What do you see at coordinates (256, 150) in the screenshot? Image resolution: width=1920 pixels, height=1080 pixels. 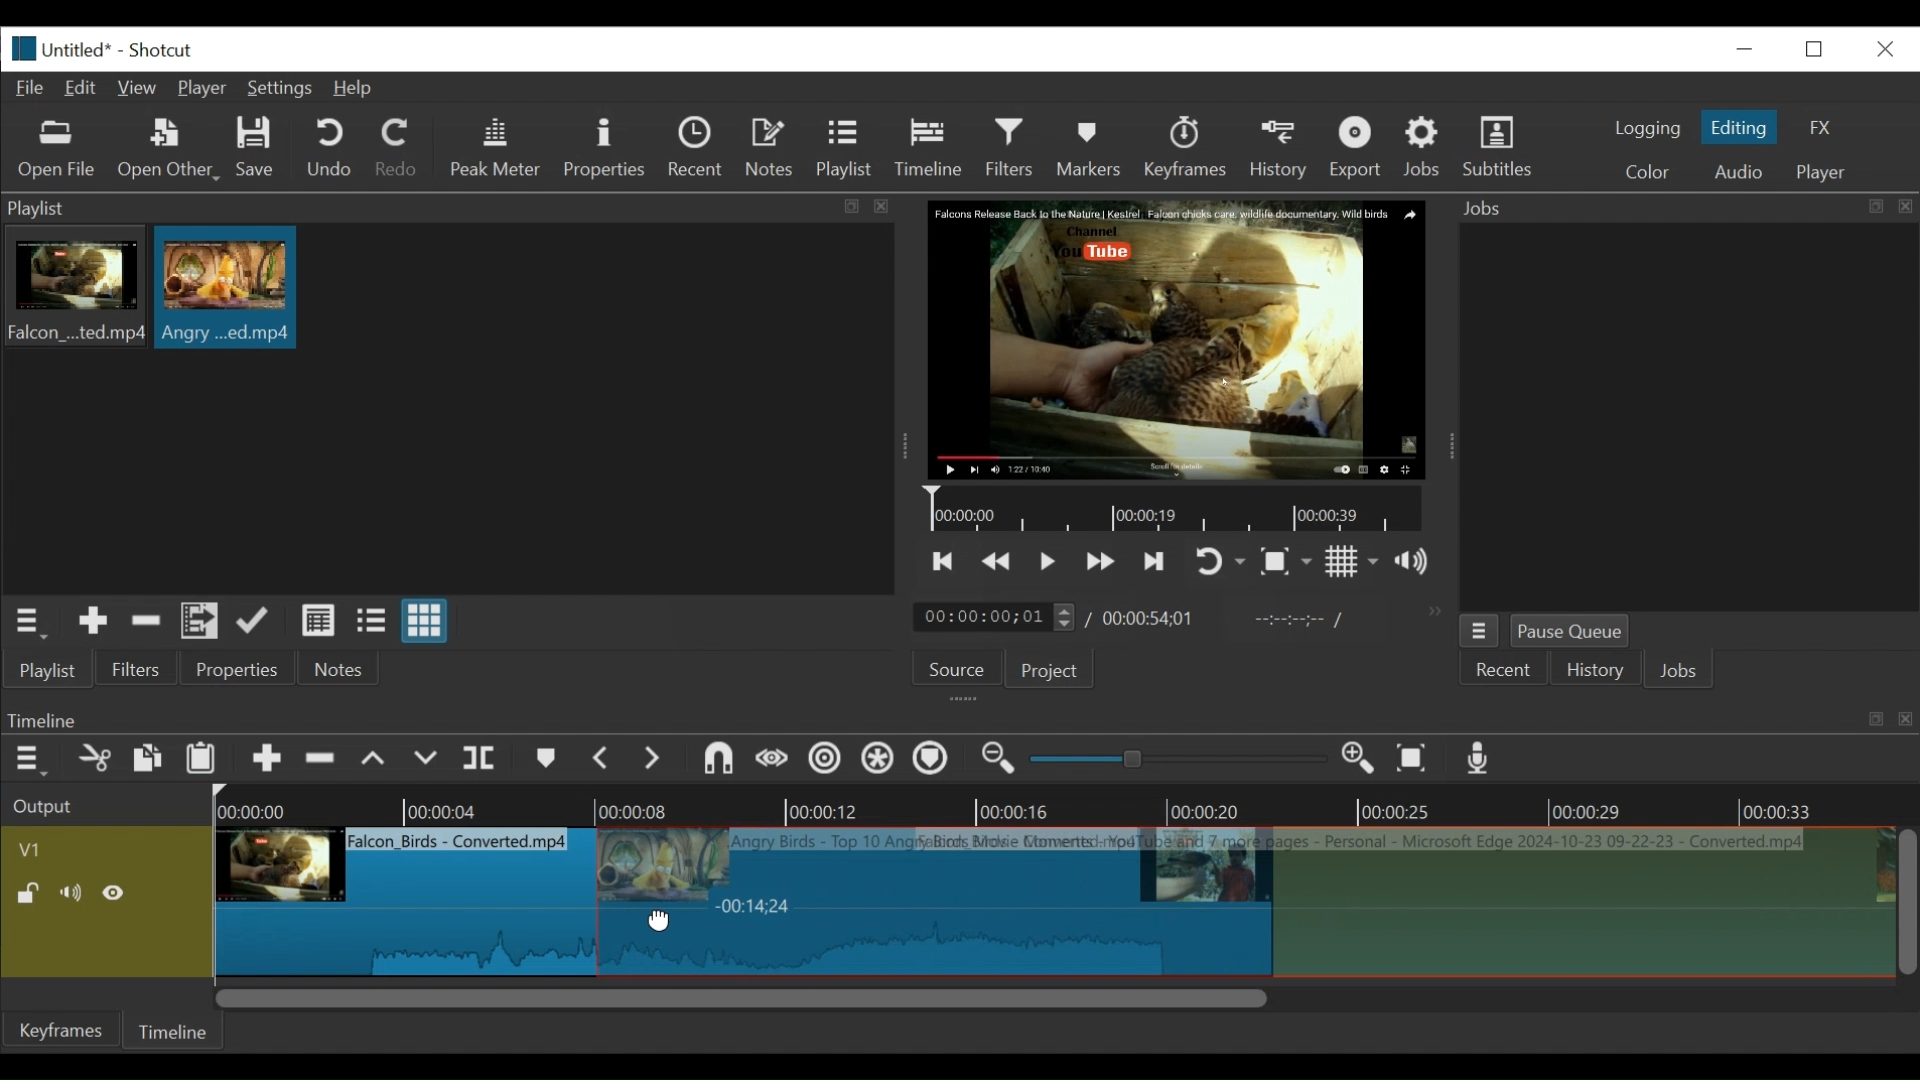 I see `Save` at bounding box center [256, 150].